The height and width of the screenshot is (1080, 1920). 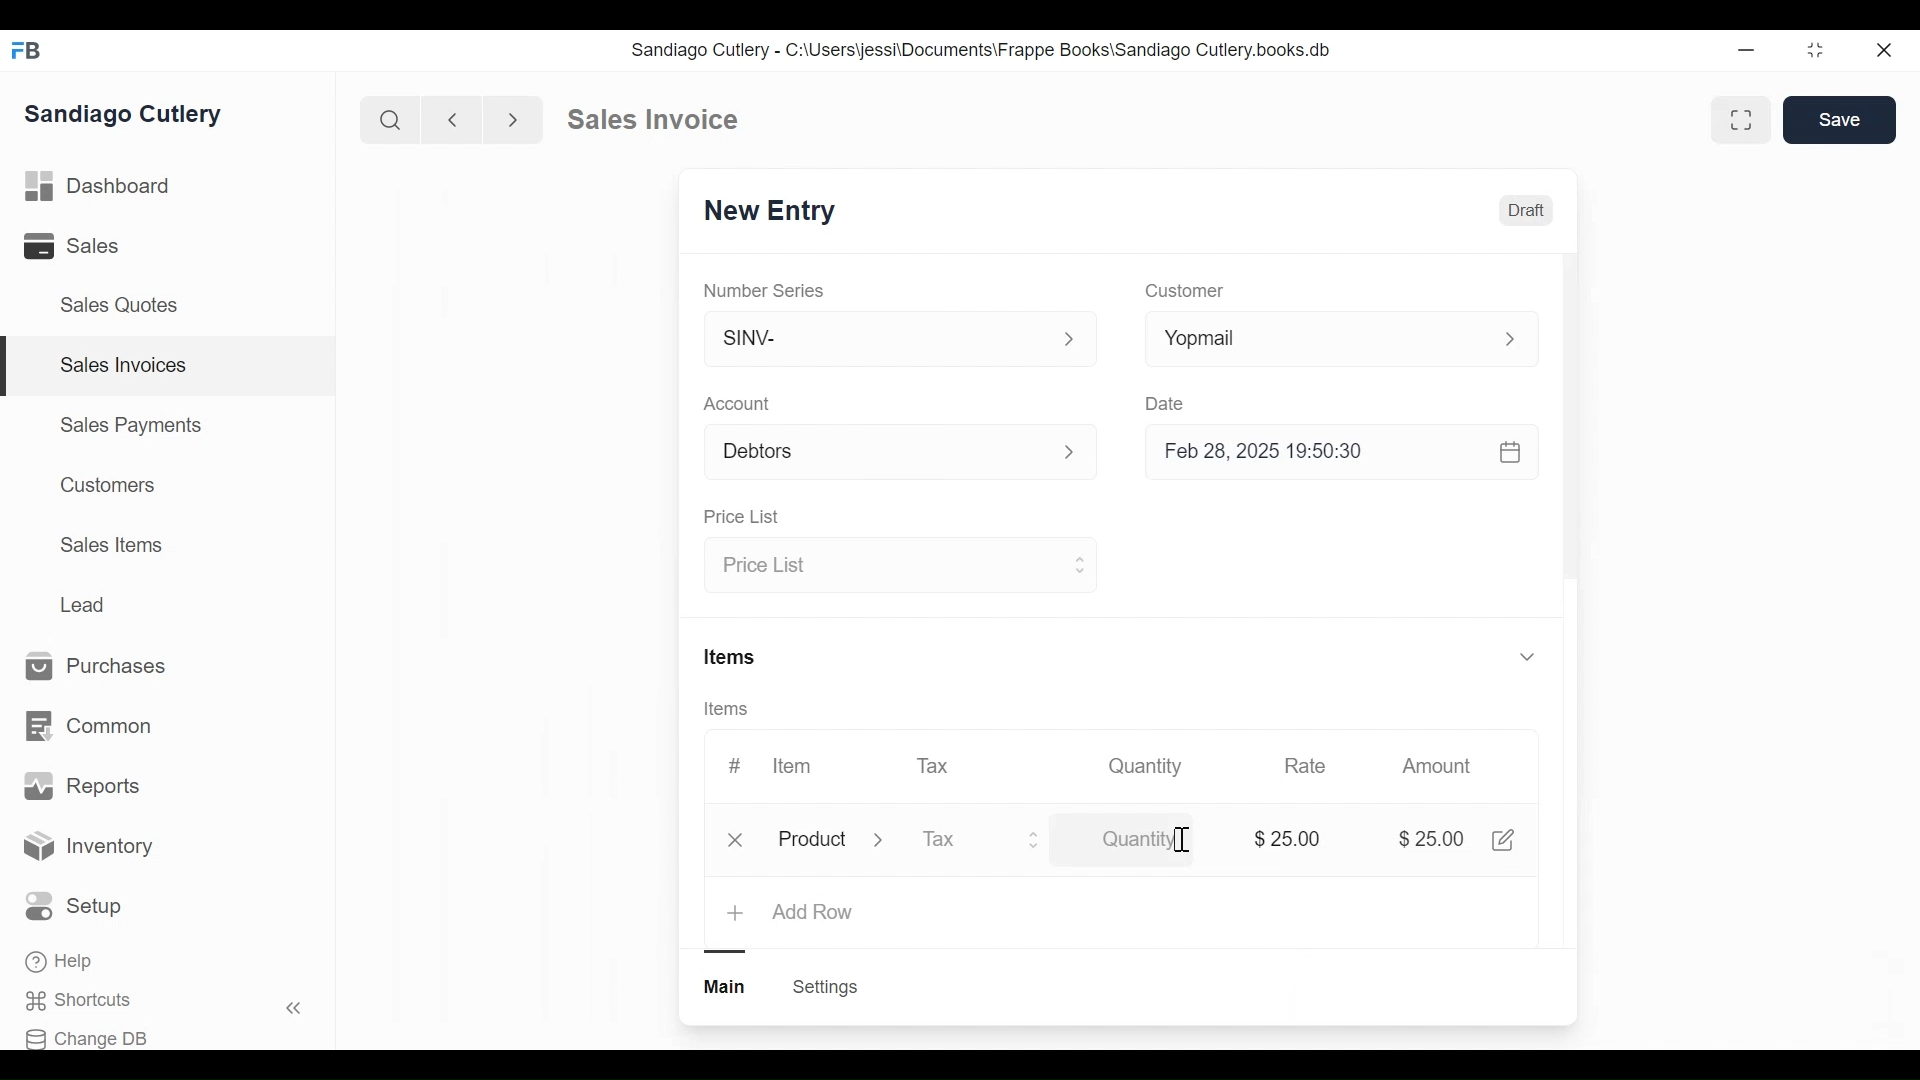 I want to click on scrollbar, so click(x=1570, y=423).